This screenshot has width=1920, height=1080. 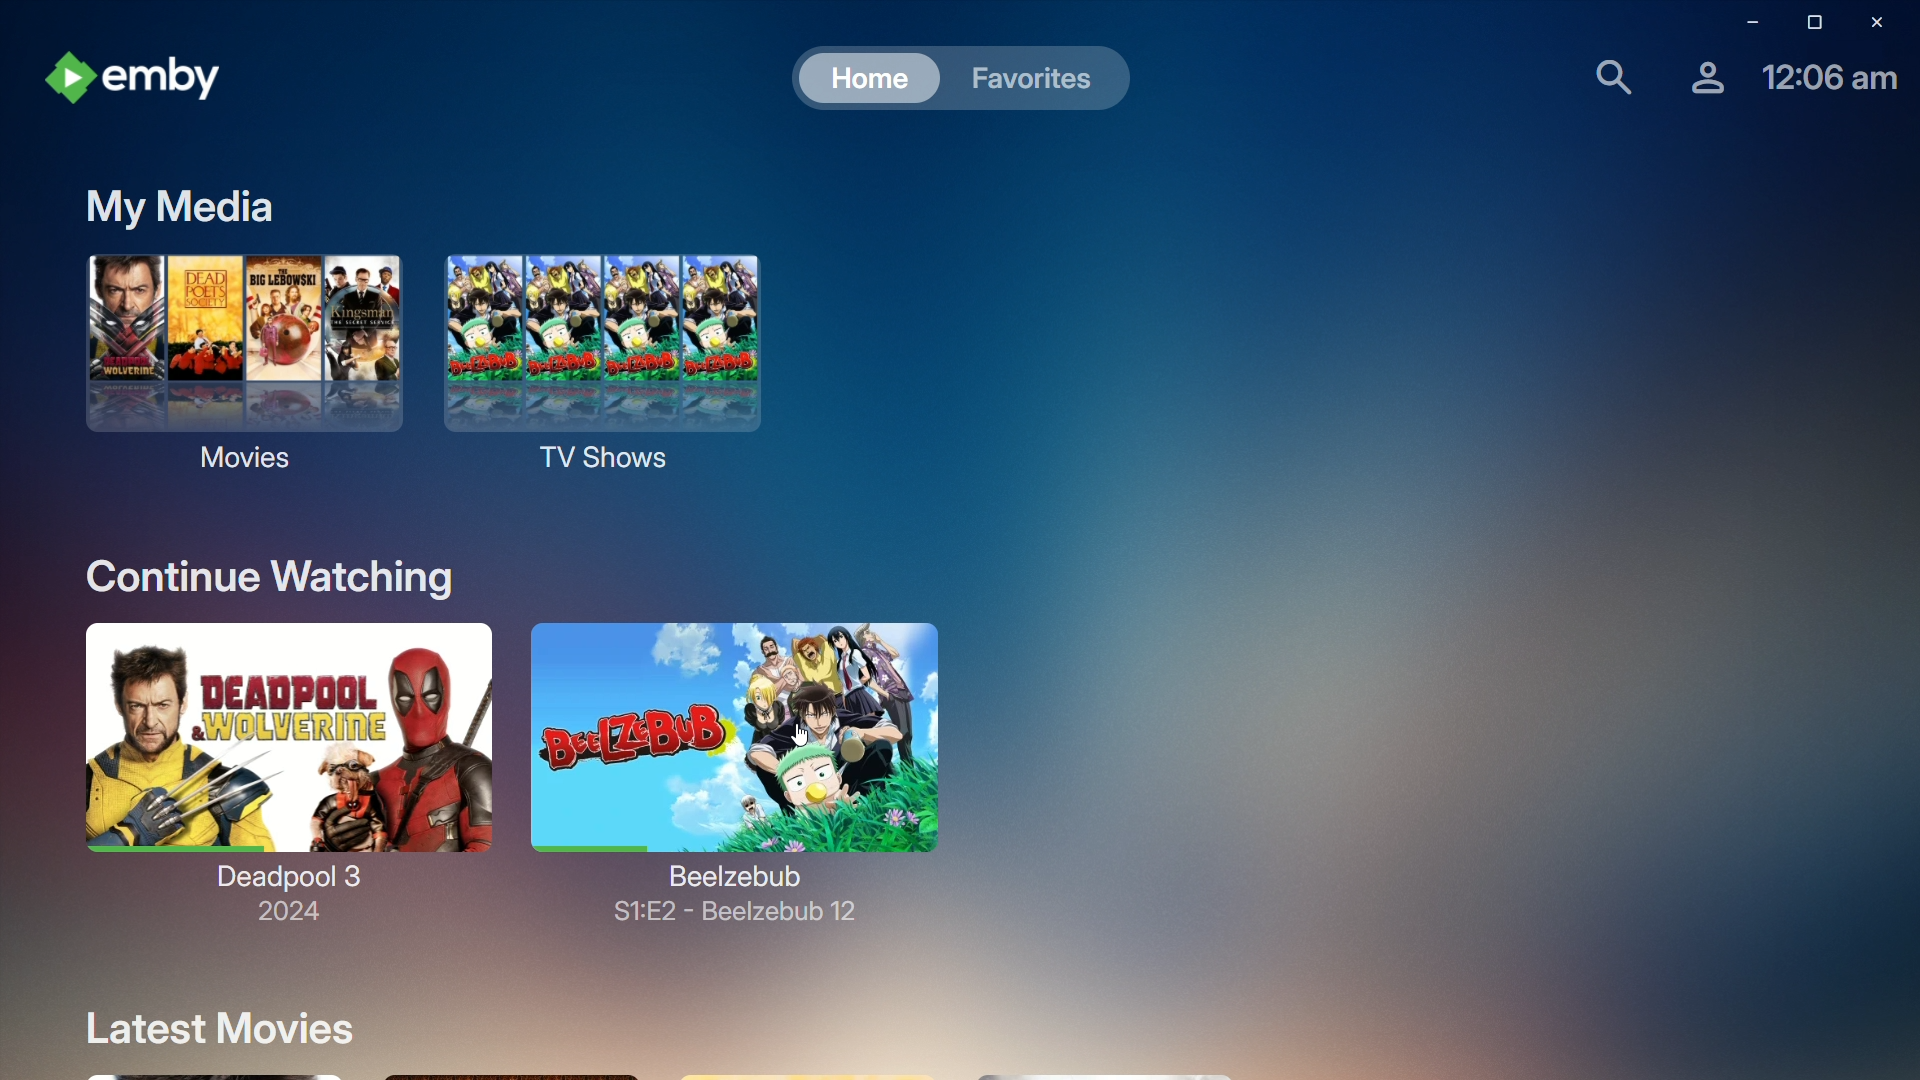 I want to click on emby, so click(x=141, y=76).